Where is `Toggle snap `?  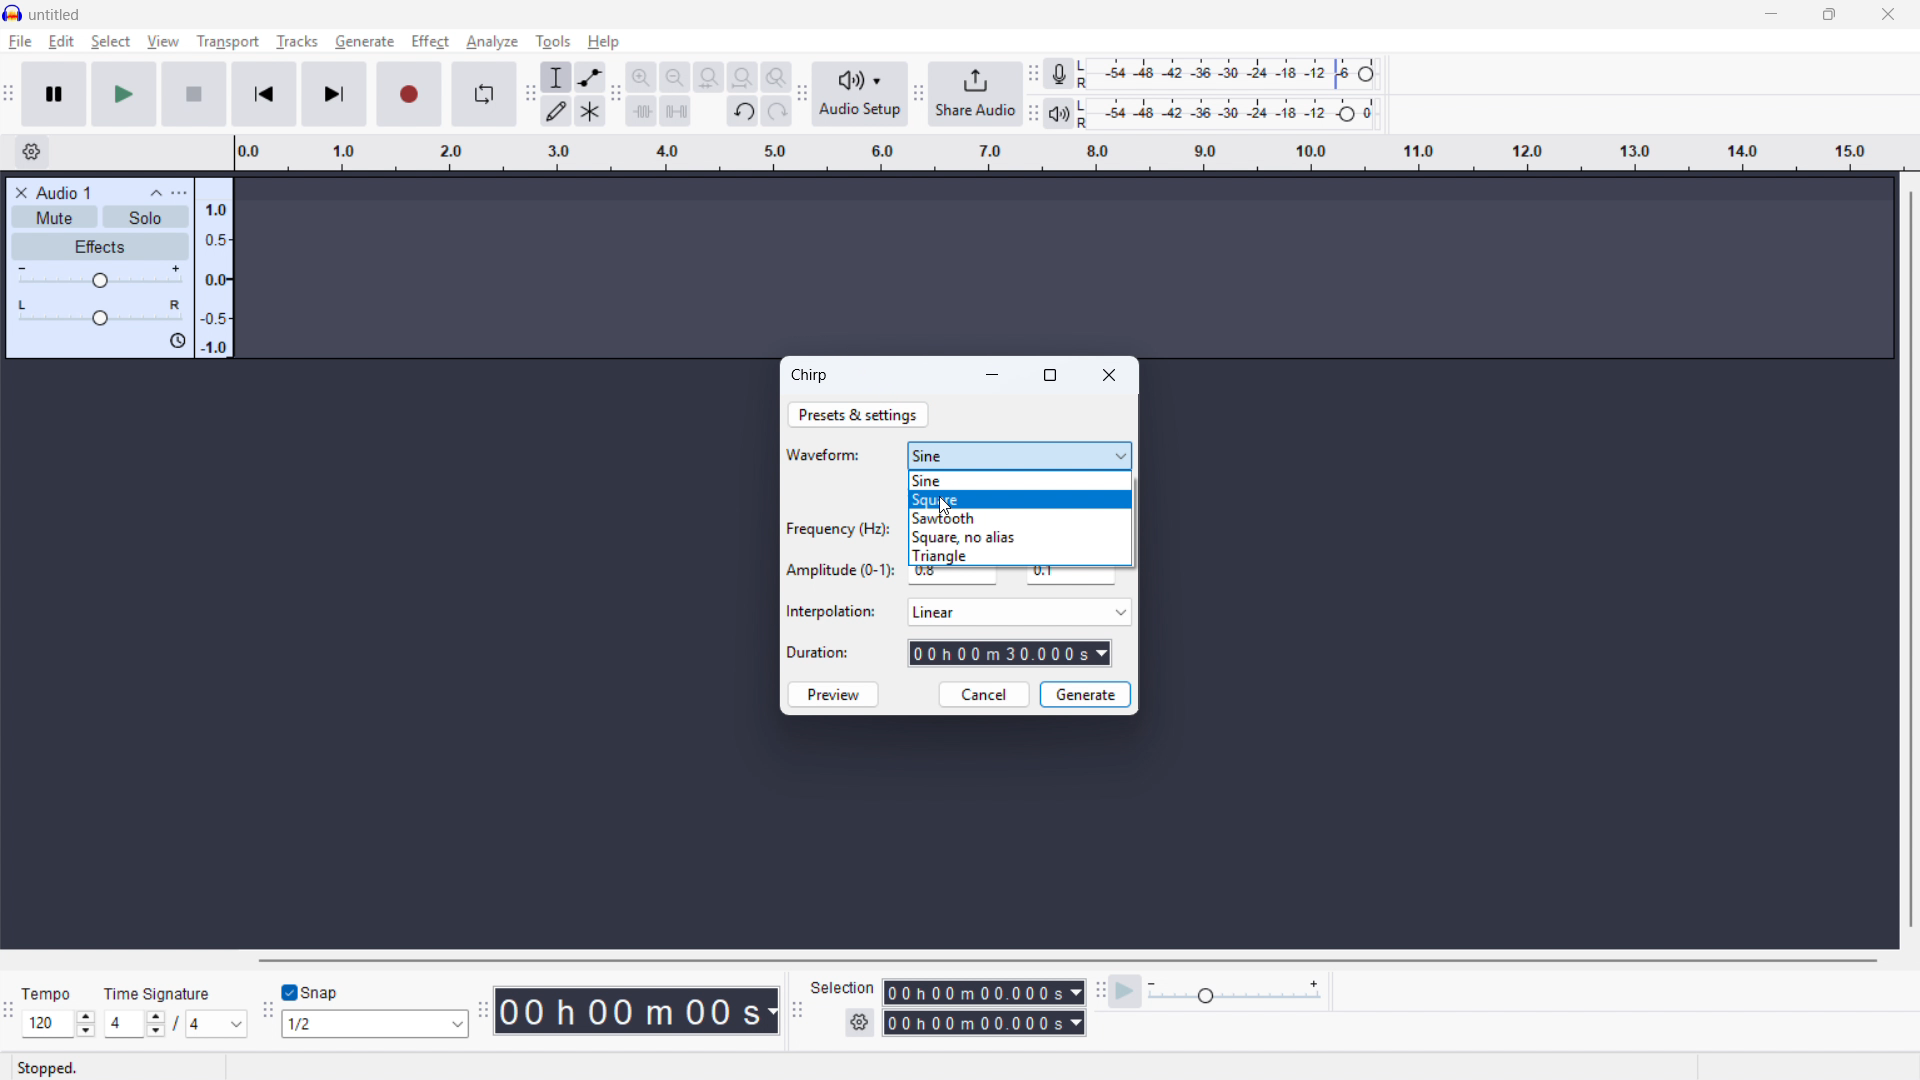
Toggle snap  is located at coordinates (316, 992).